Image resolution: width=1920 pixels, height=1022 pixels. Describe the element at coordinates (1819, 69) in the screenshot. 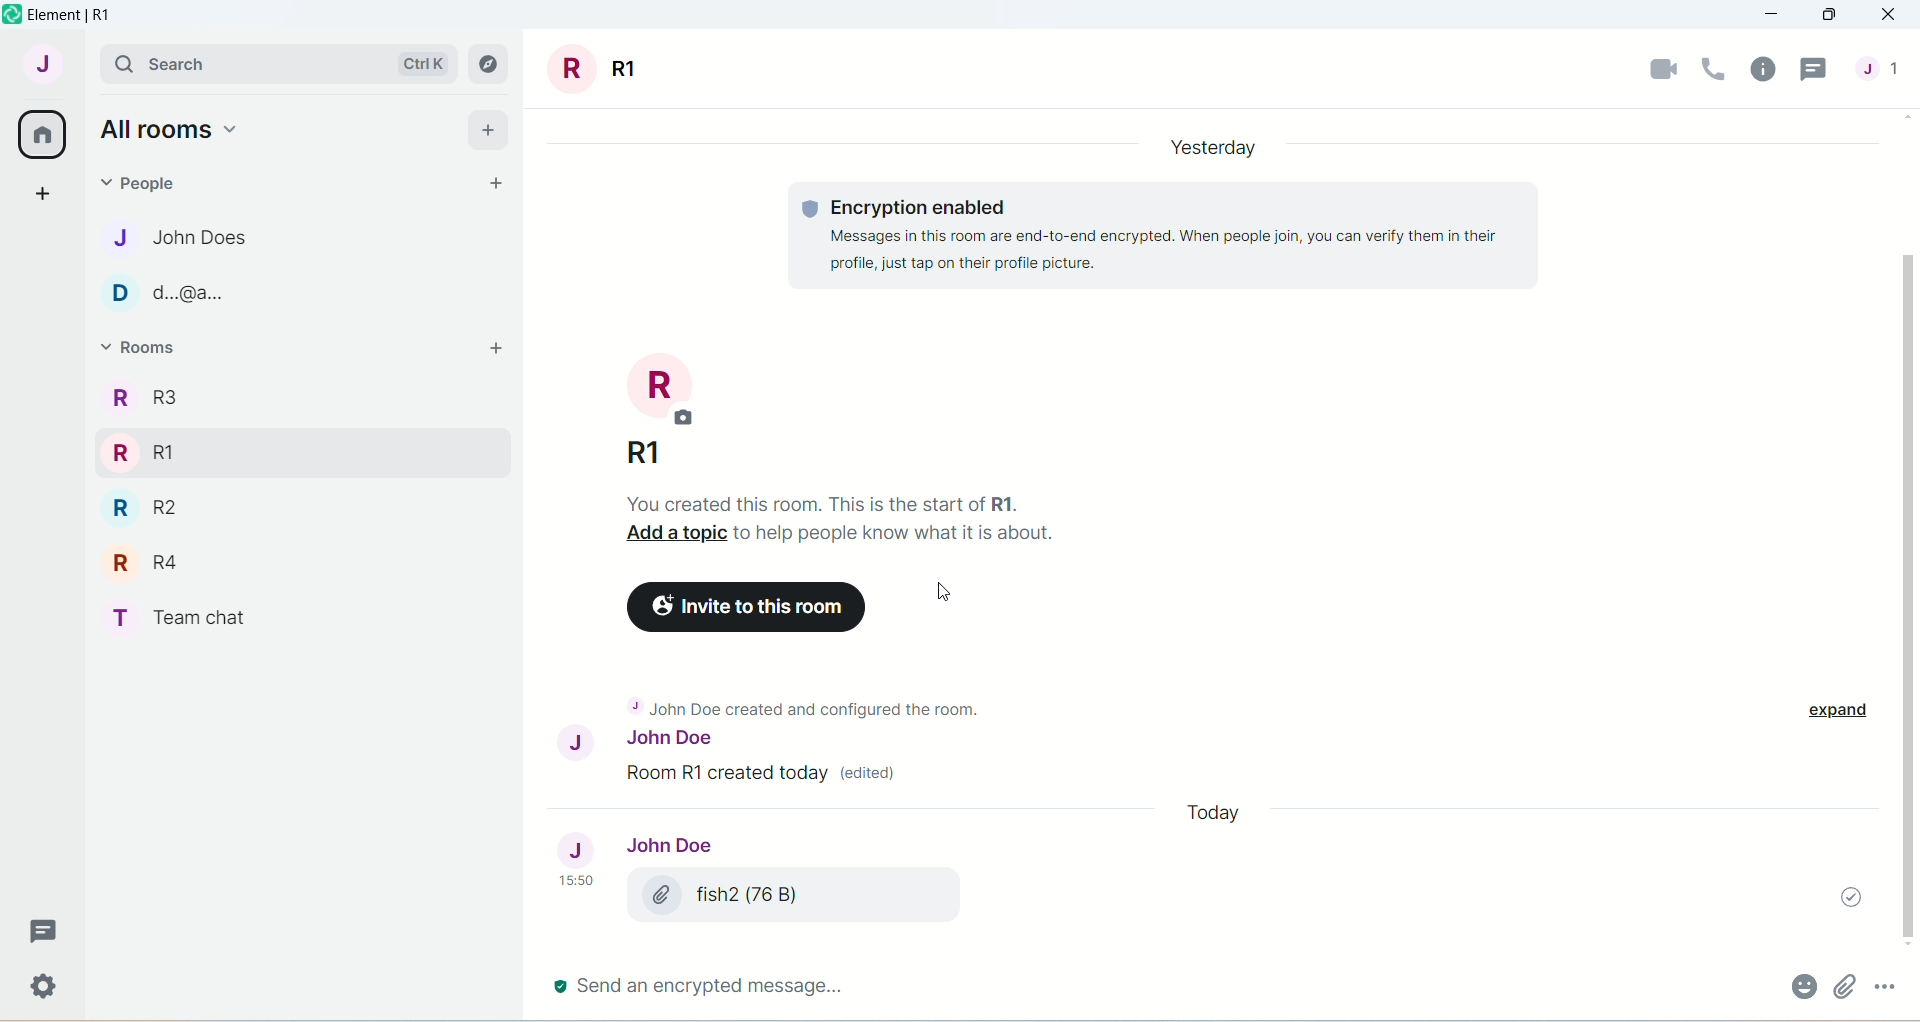

I see `threads` at that location.